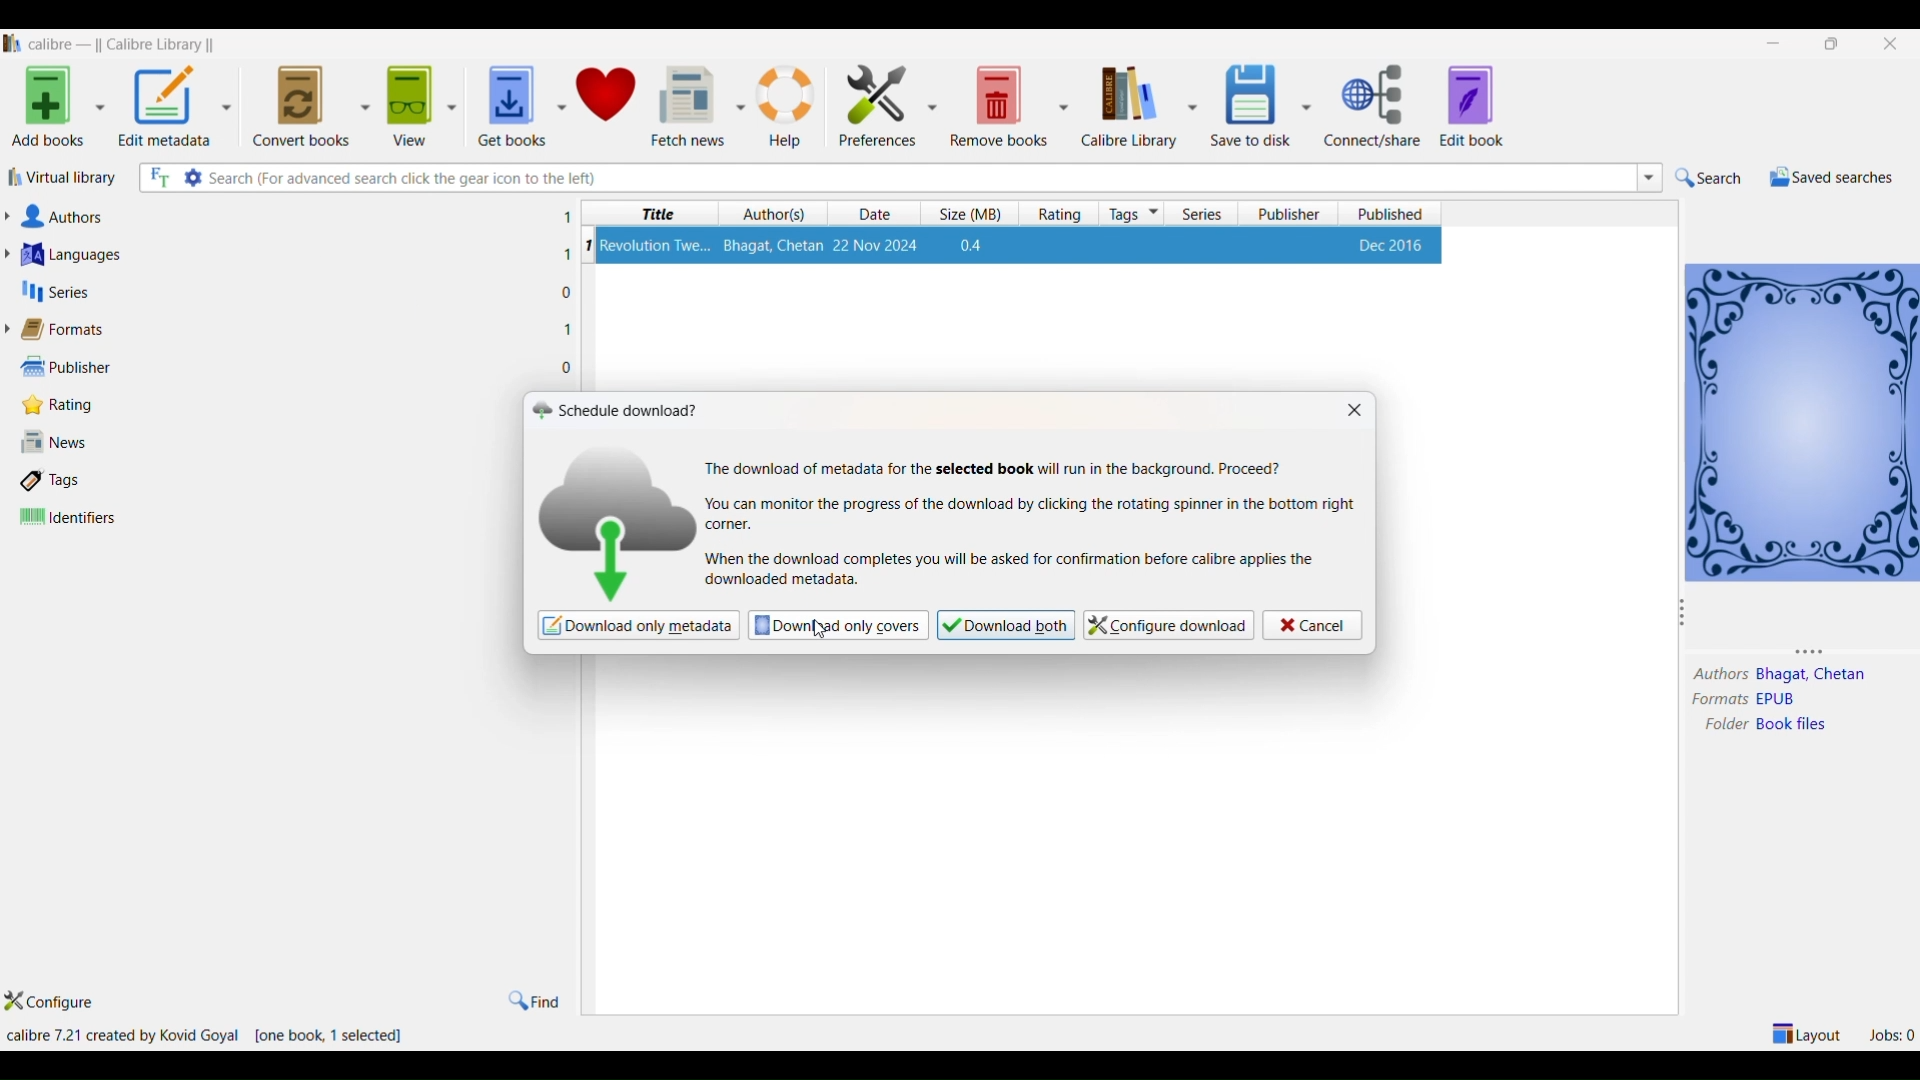  I want to click on EDIT BOOKS, so click(1492, 108).